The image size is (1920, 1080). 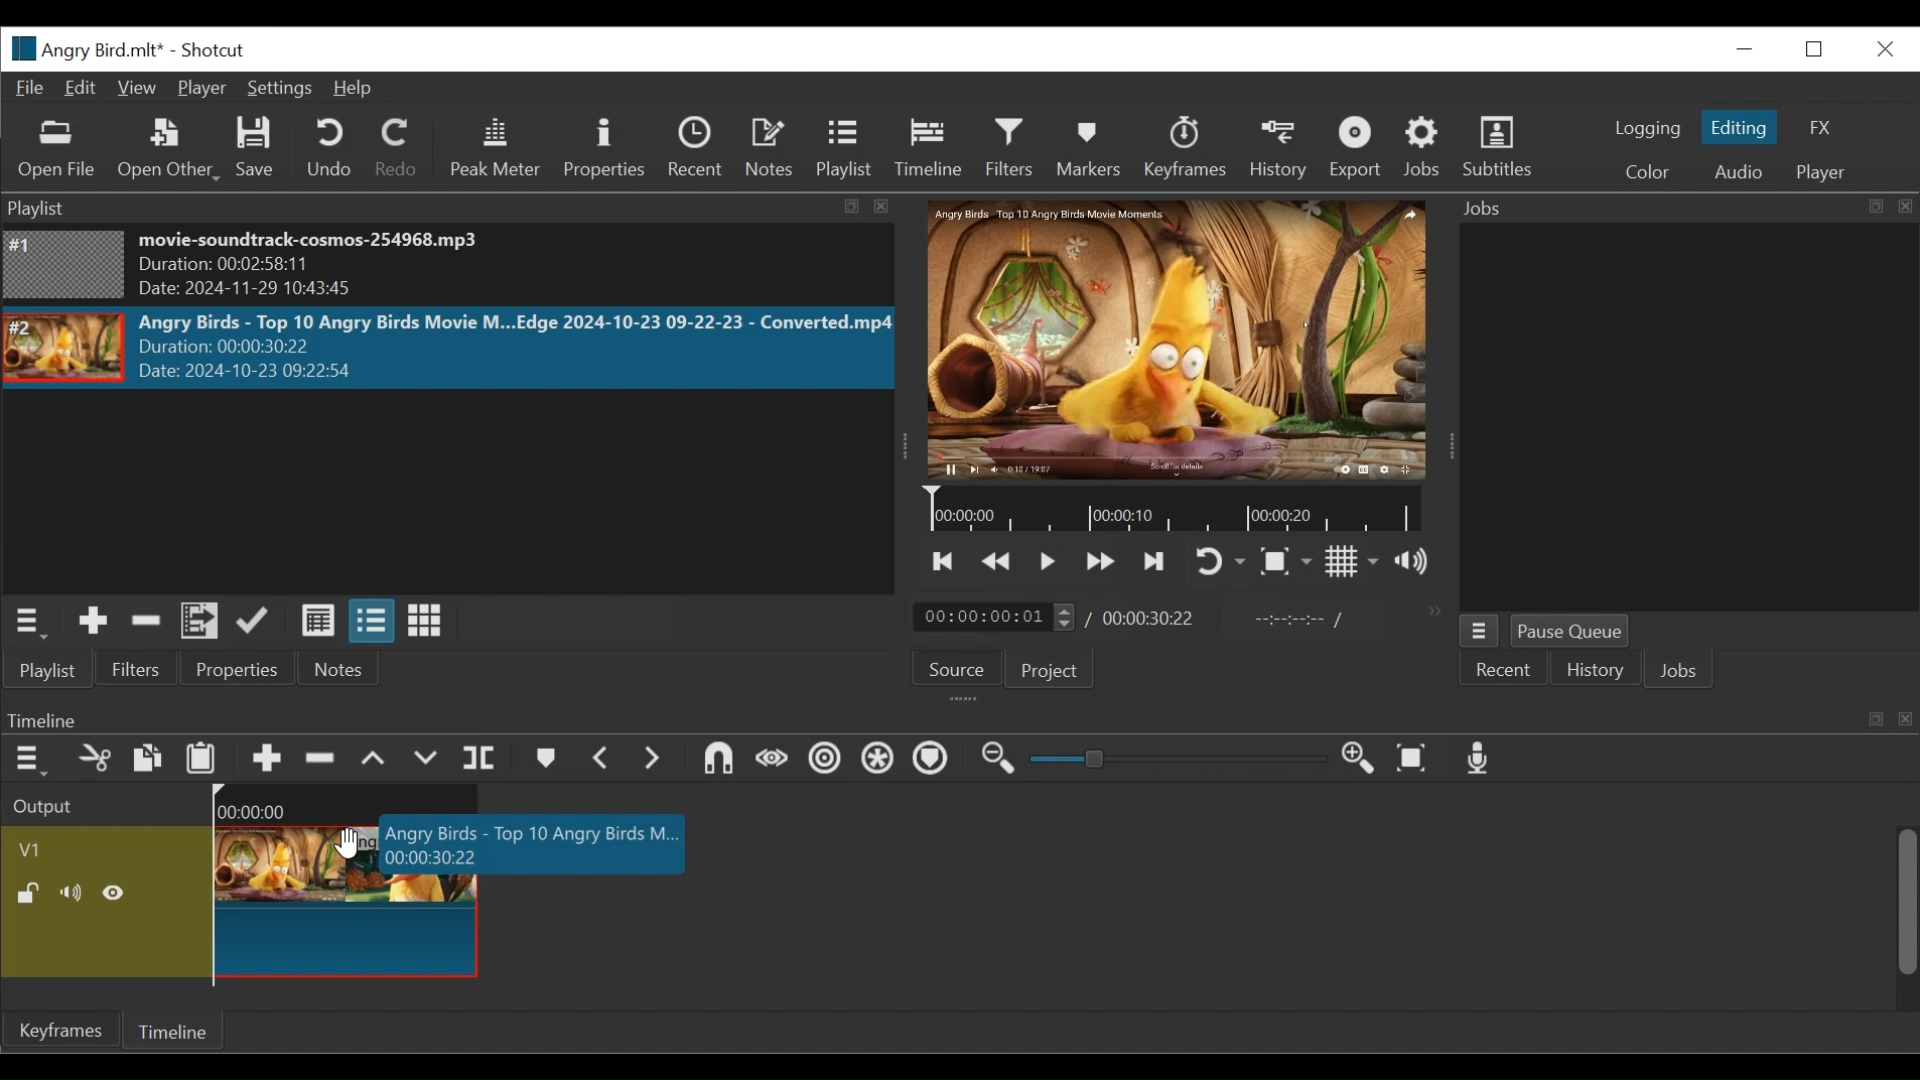 I want to click on Filters, so click(x=1012, y=150).